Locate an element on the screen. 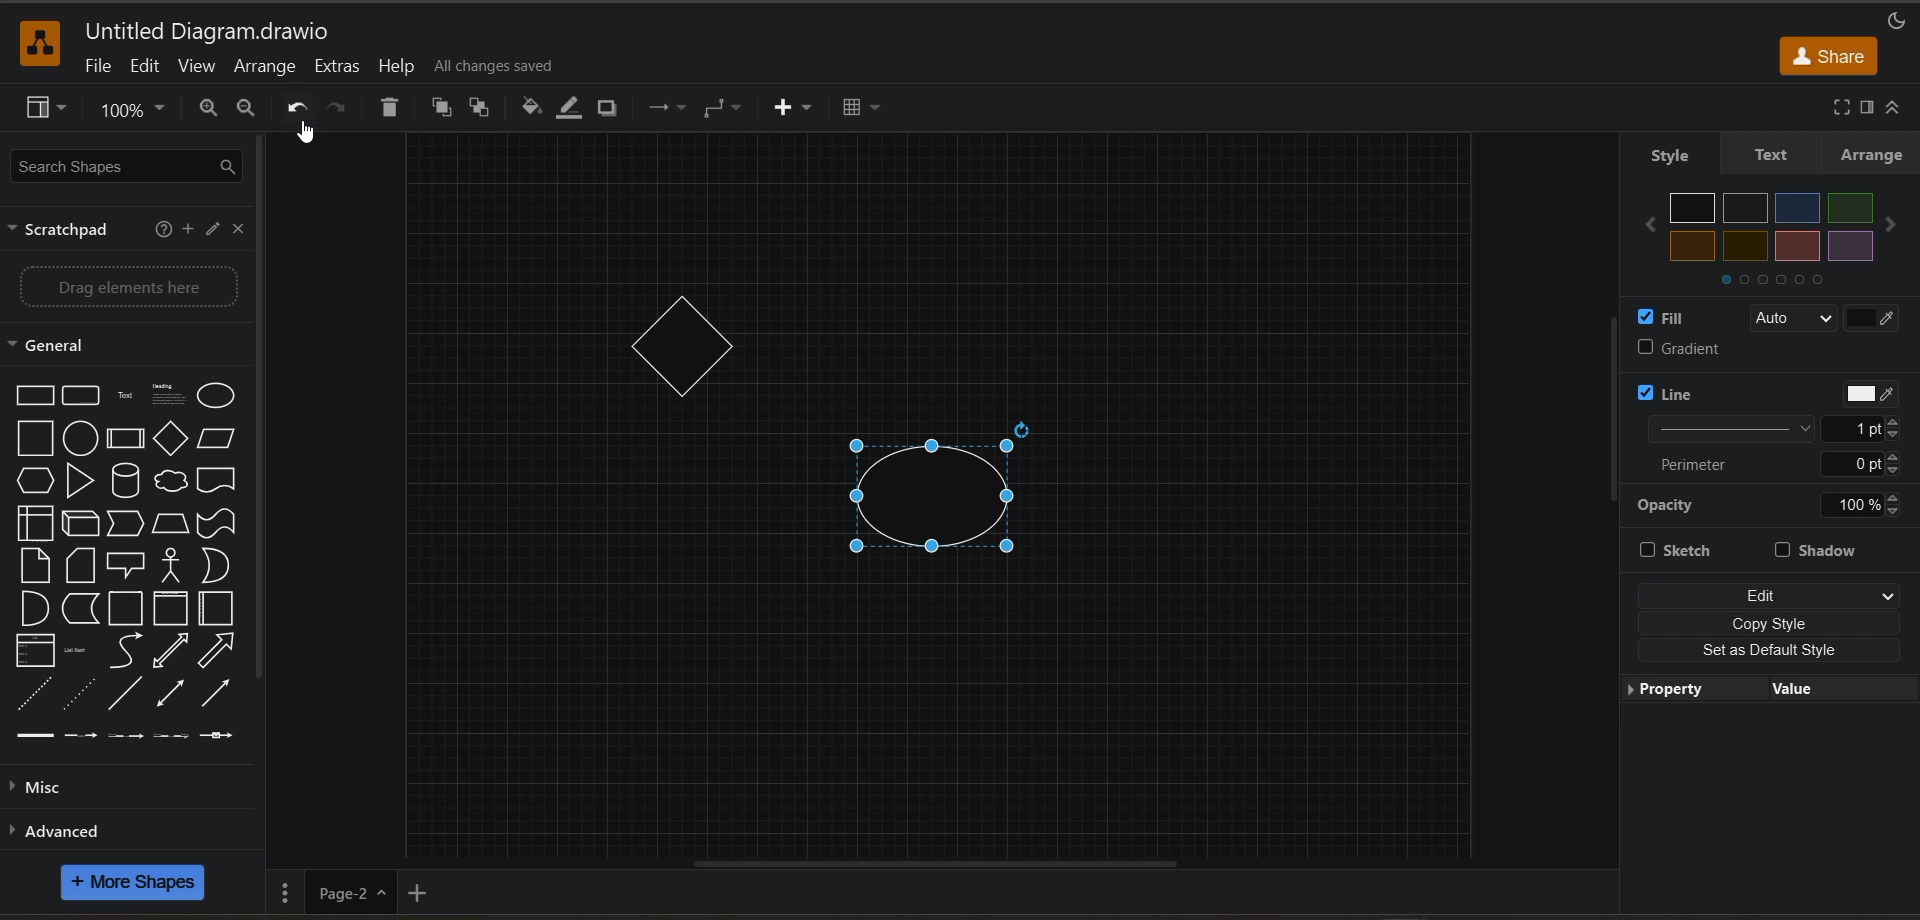 The height and width of the screenshot is (920, 1920). Cursor Position is located at coordinates (302, 133).